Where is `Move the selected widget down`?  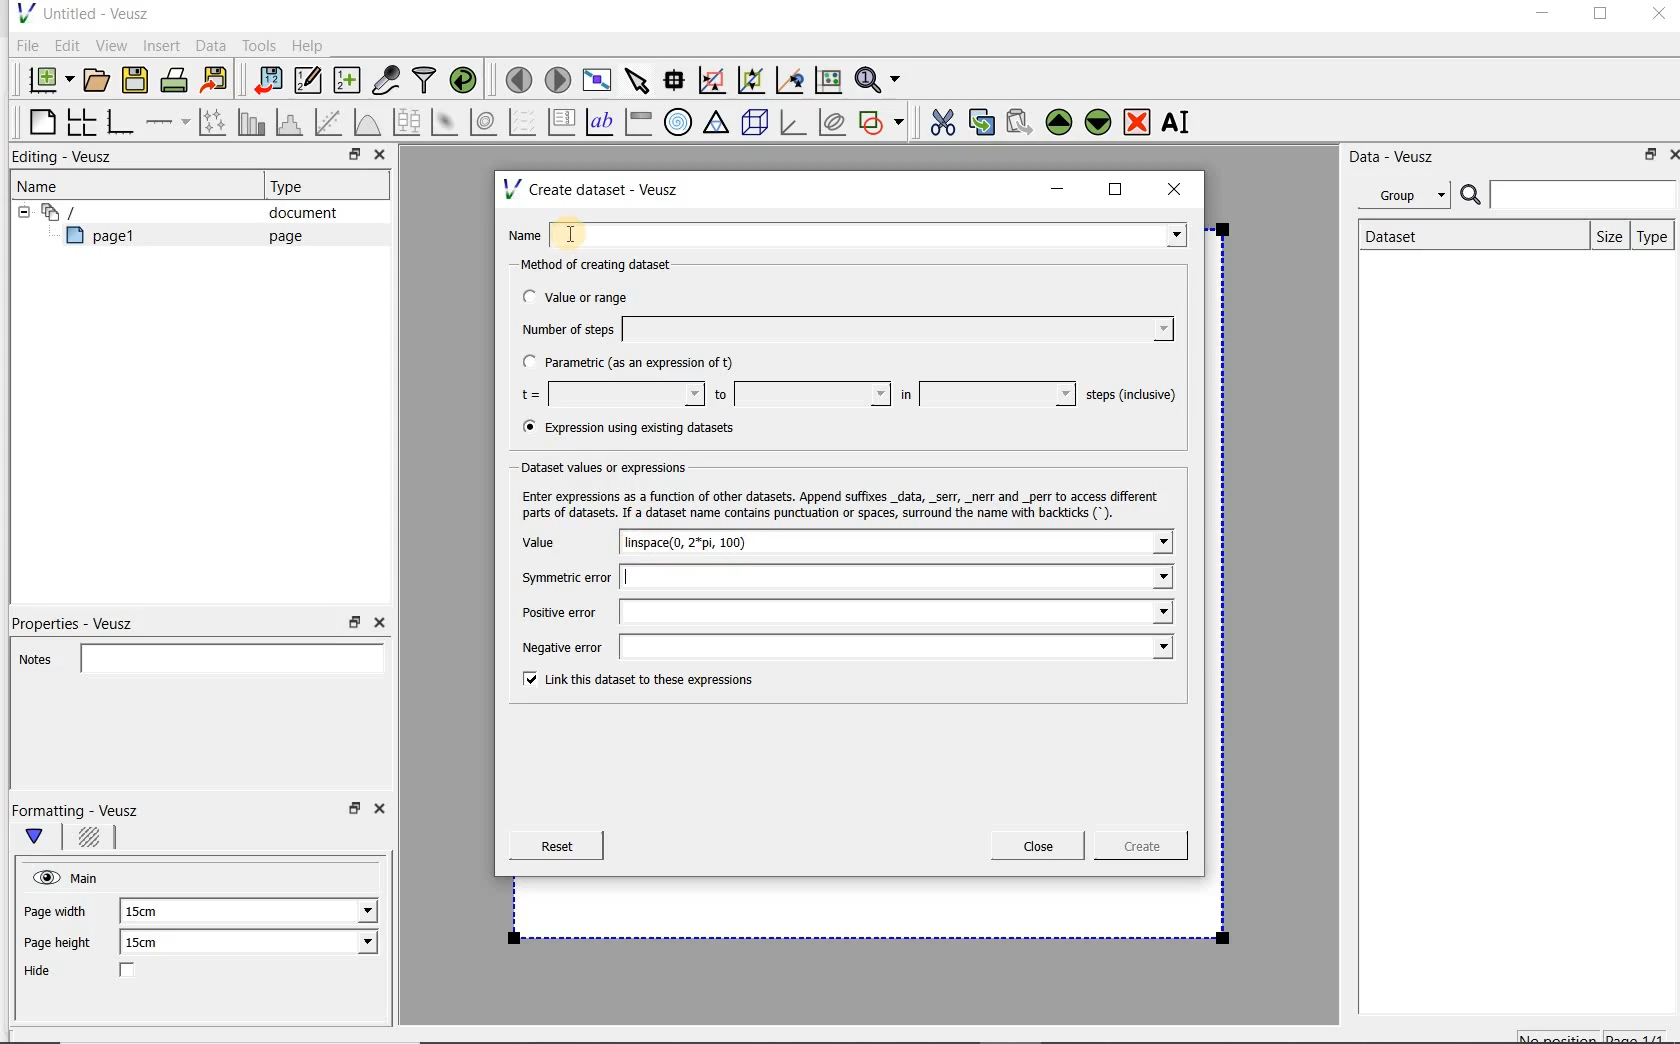 Move the selected widget down is located at coordinates (1099, 121).